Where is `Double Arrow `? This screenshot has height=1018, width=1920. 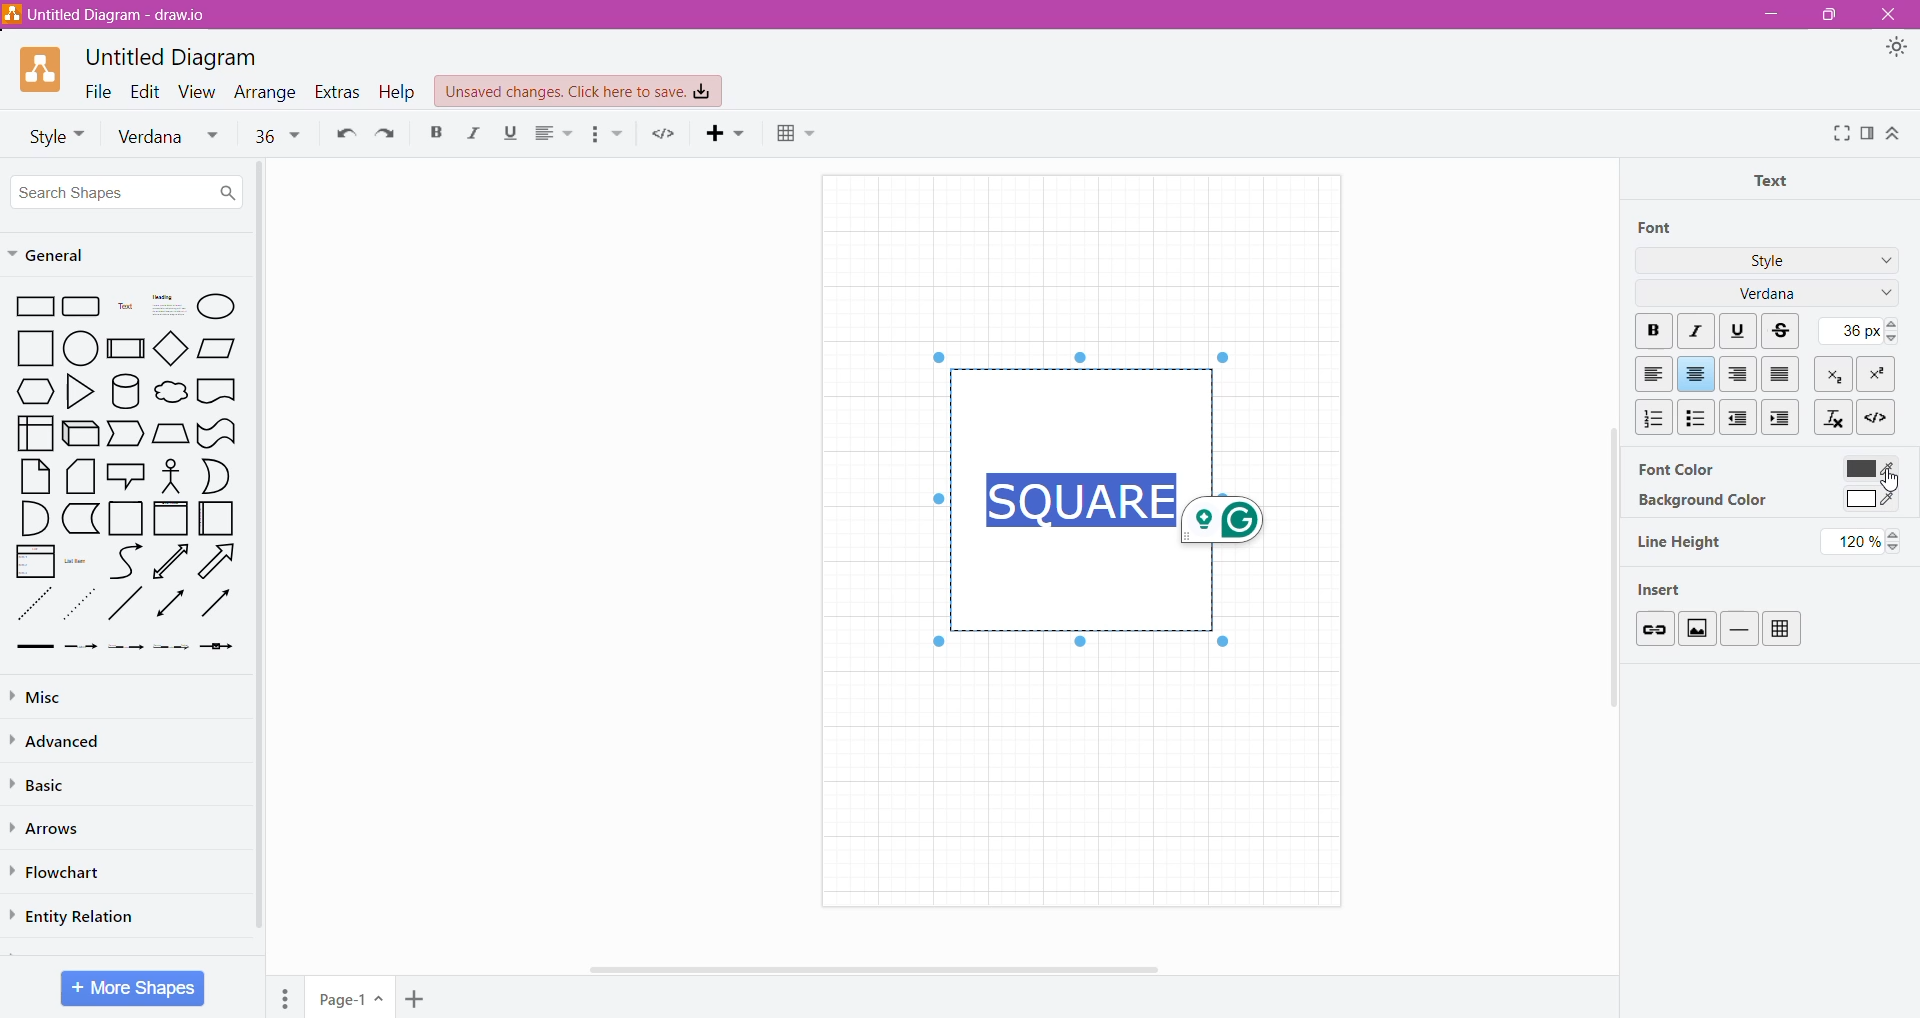 Double Arrow  is located at coordinates (171, 605).